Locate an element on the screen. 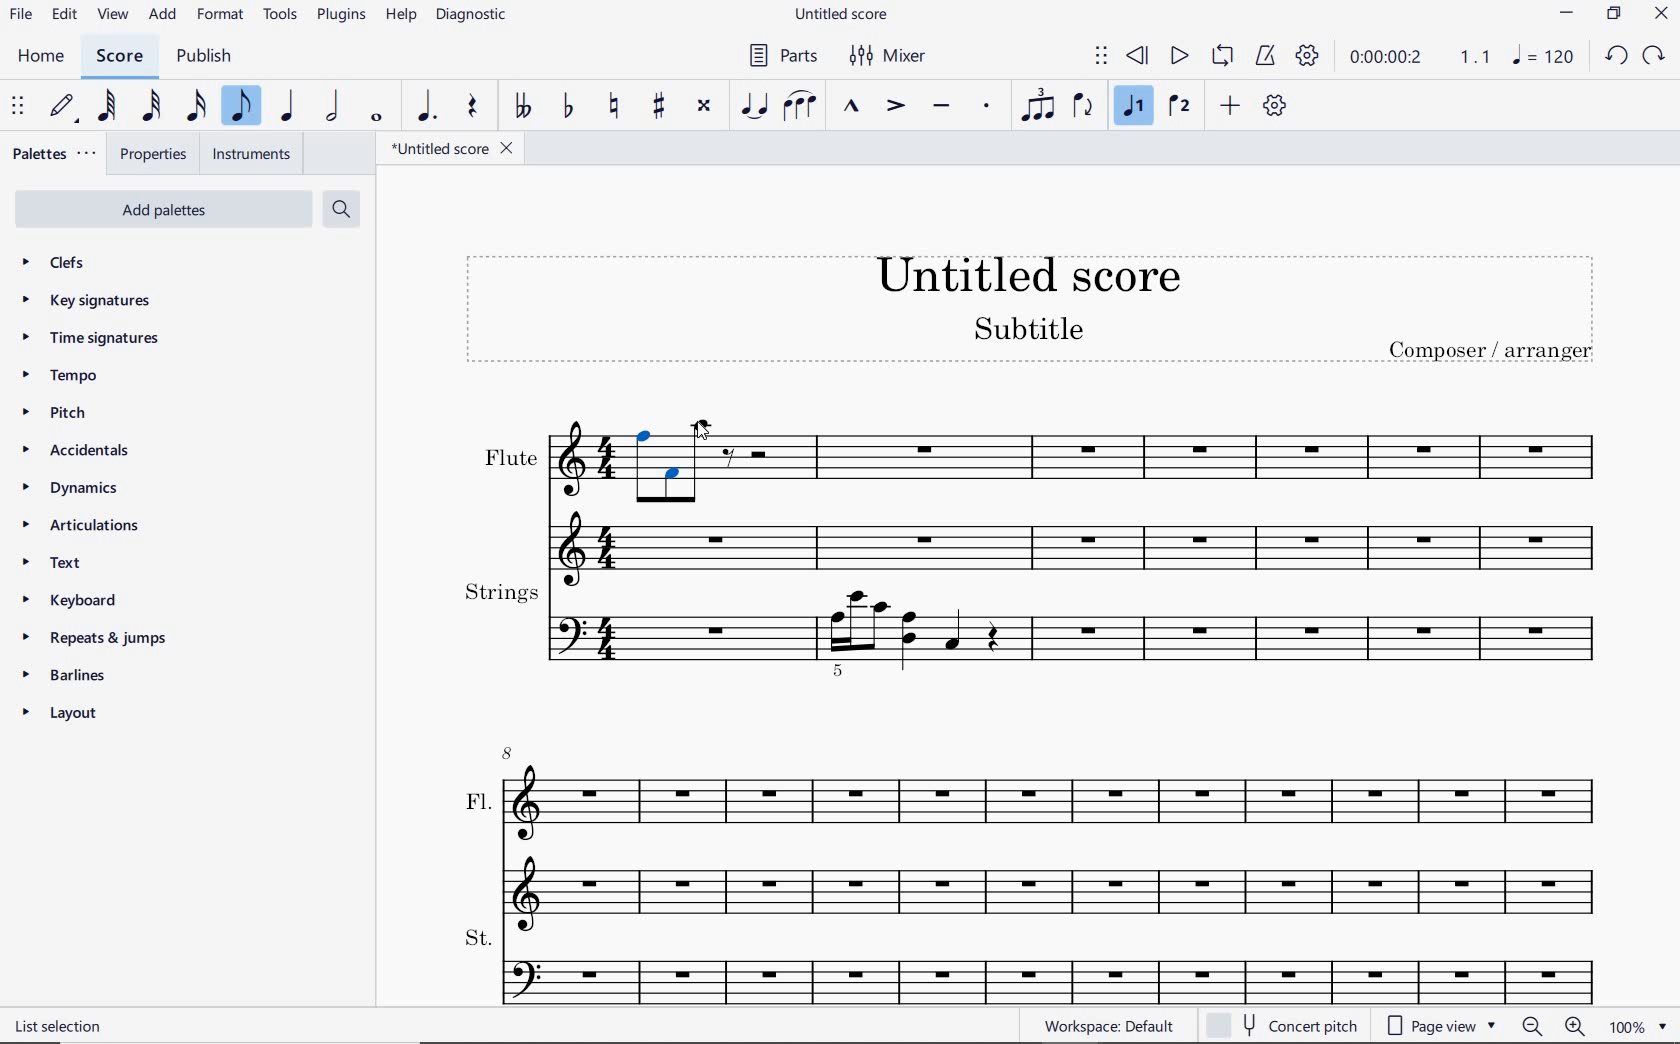  edit is located at coordinates (64, 14).